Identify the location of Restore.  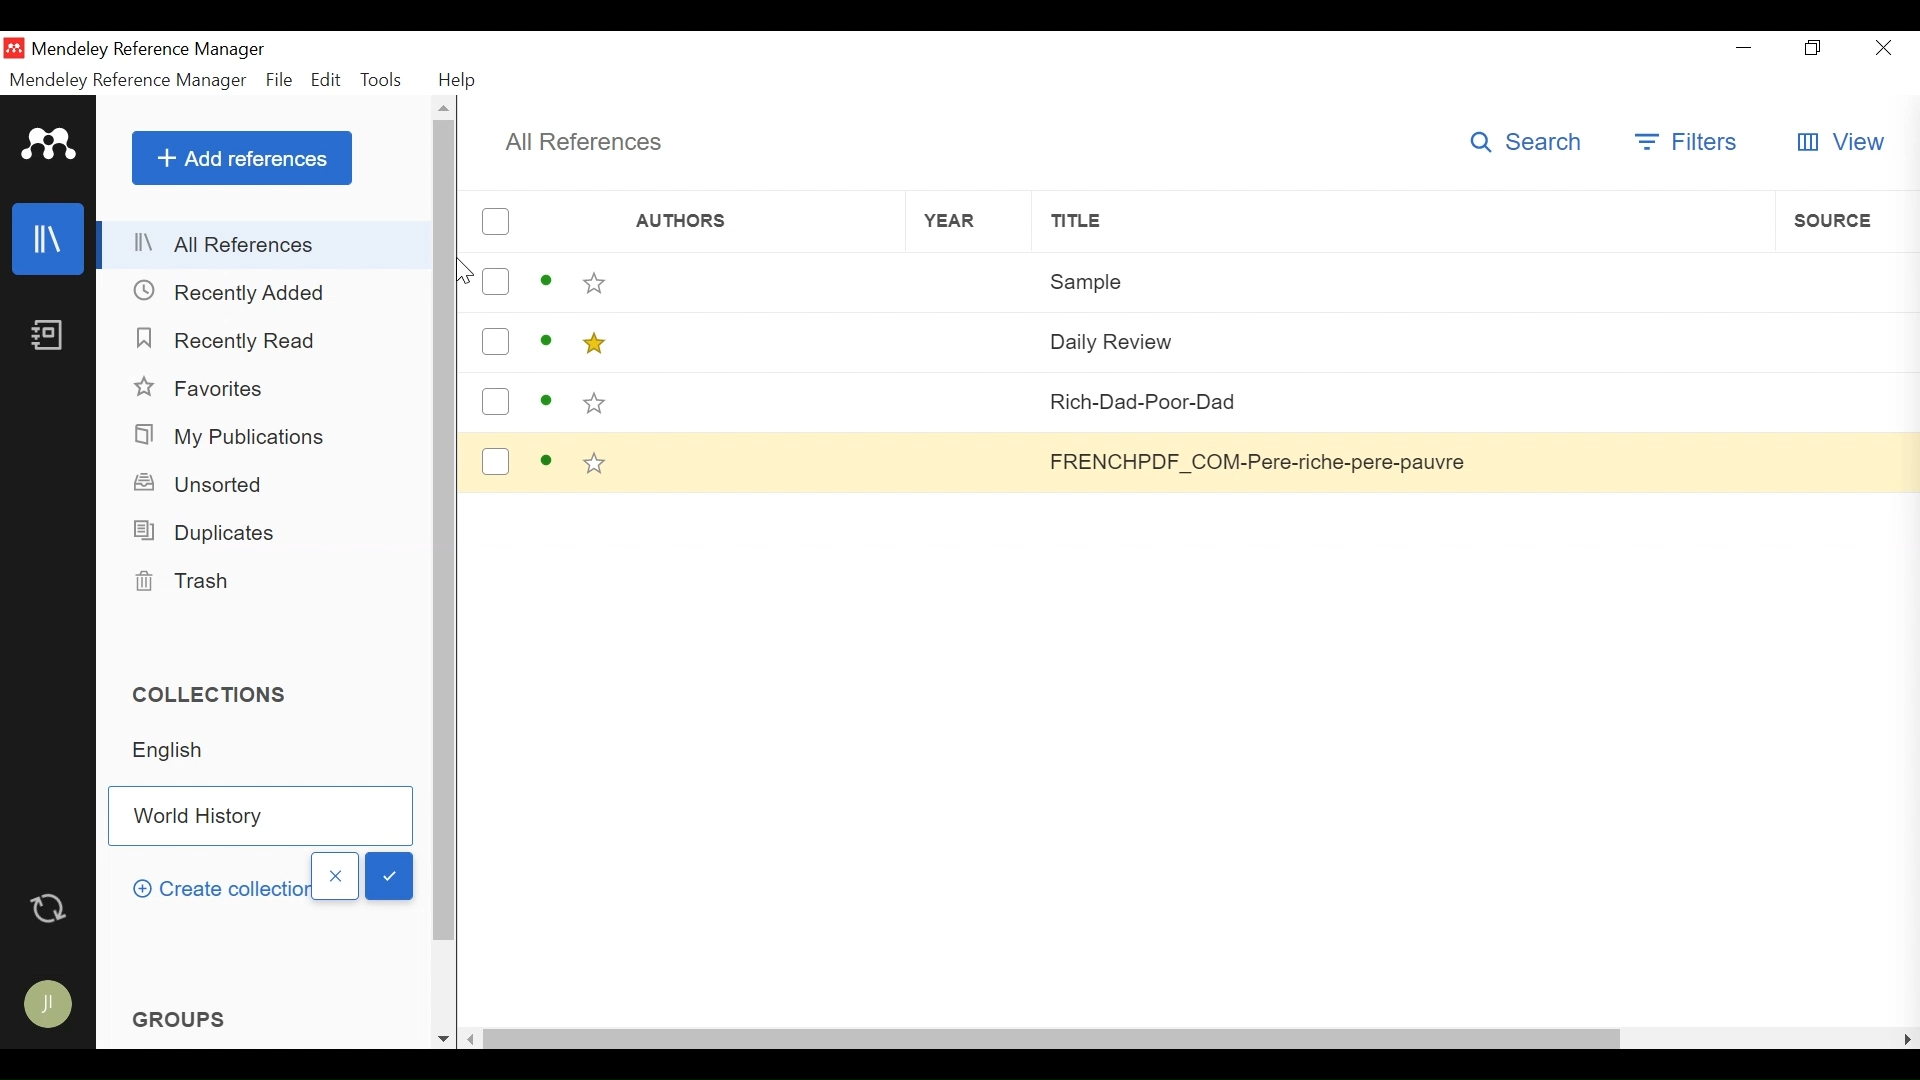
(1814, 49).